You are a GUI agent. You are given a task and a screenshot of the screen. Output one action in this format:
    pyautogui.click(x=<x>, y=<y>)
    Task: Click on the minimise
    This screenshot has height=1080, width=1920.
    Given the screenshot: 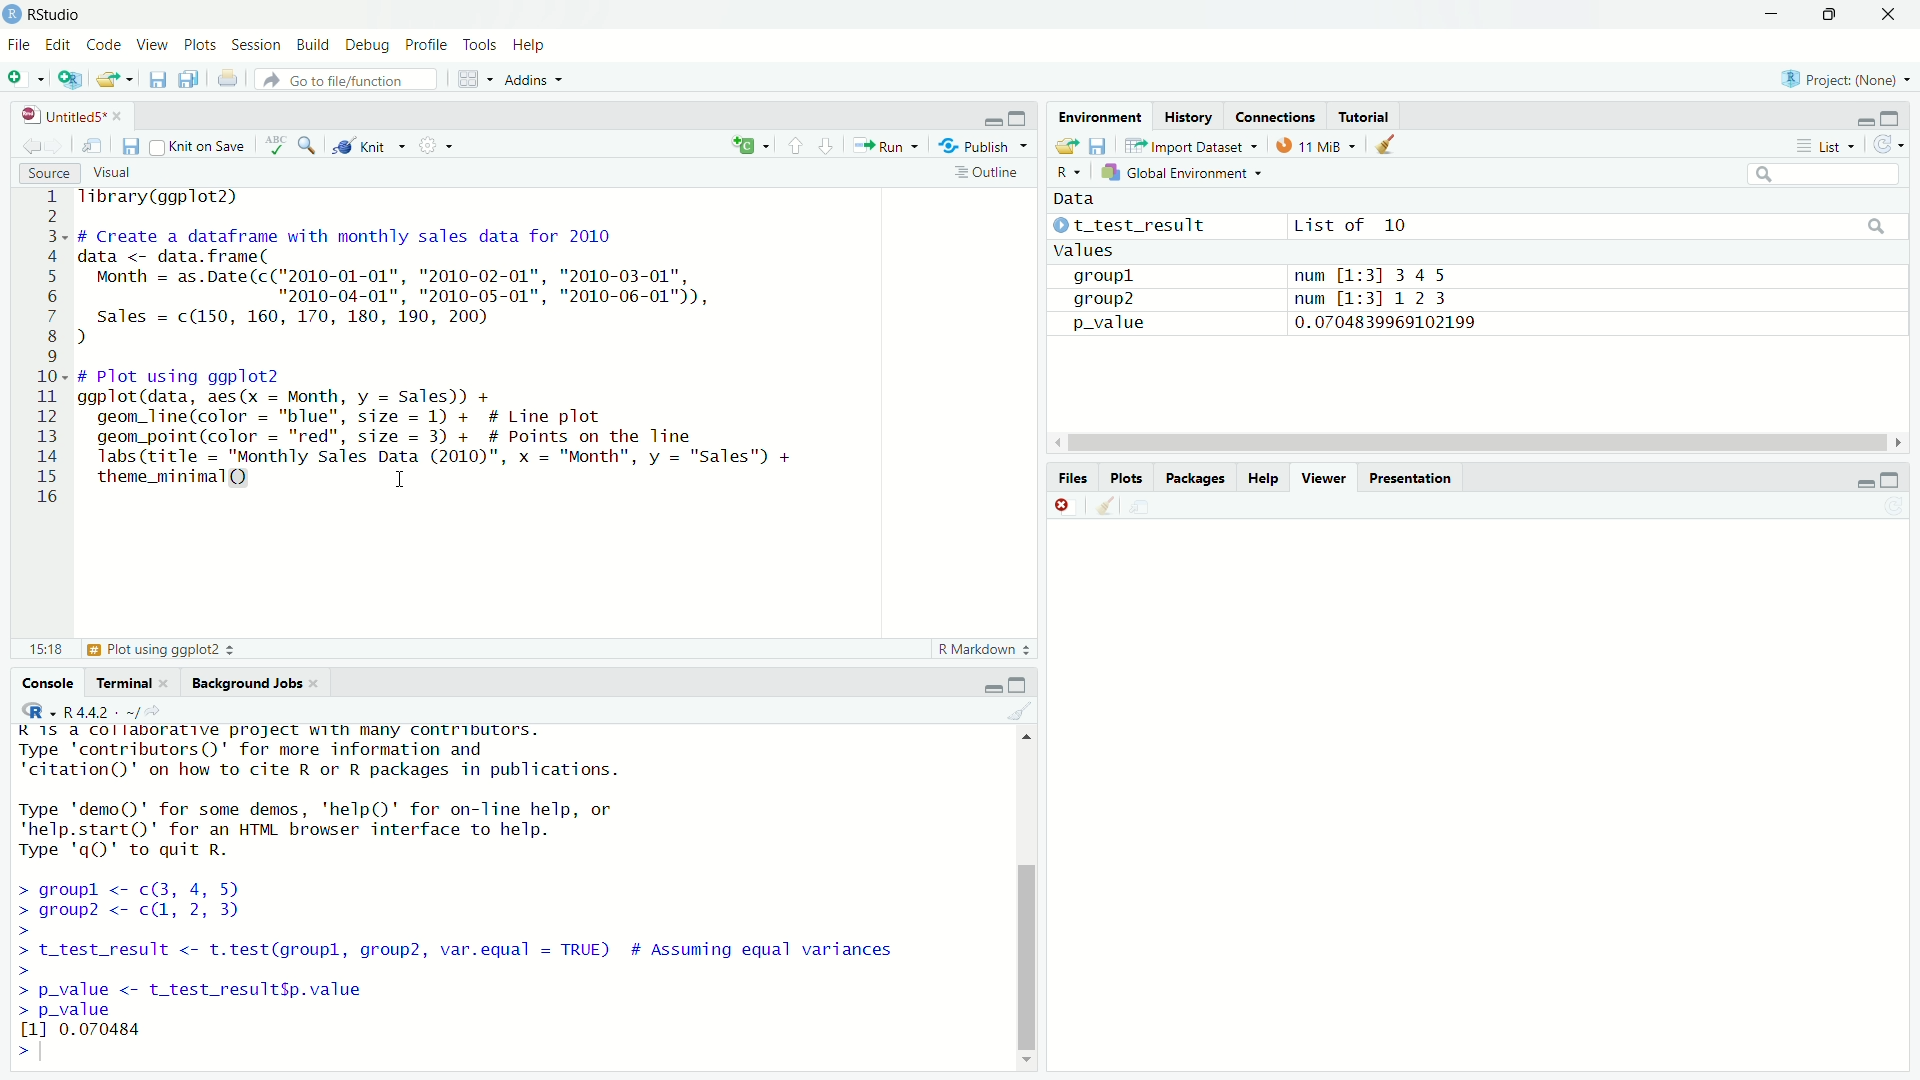 What is the action you would take?
    pyautogui.click(x=1863, y=481)
    